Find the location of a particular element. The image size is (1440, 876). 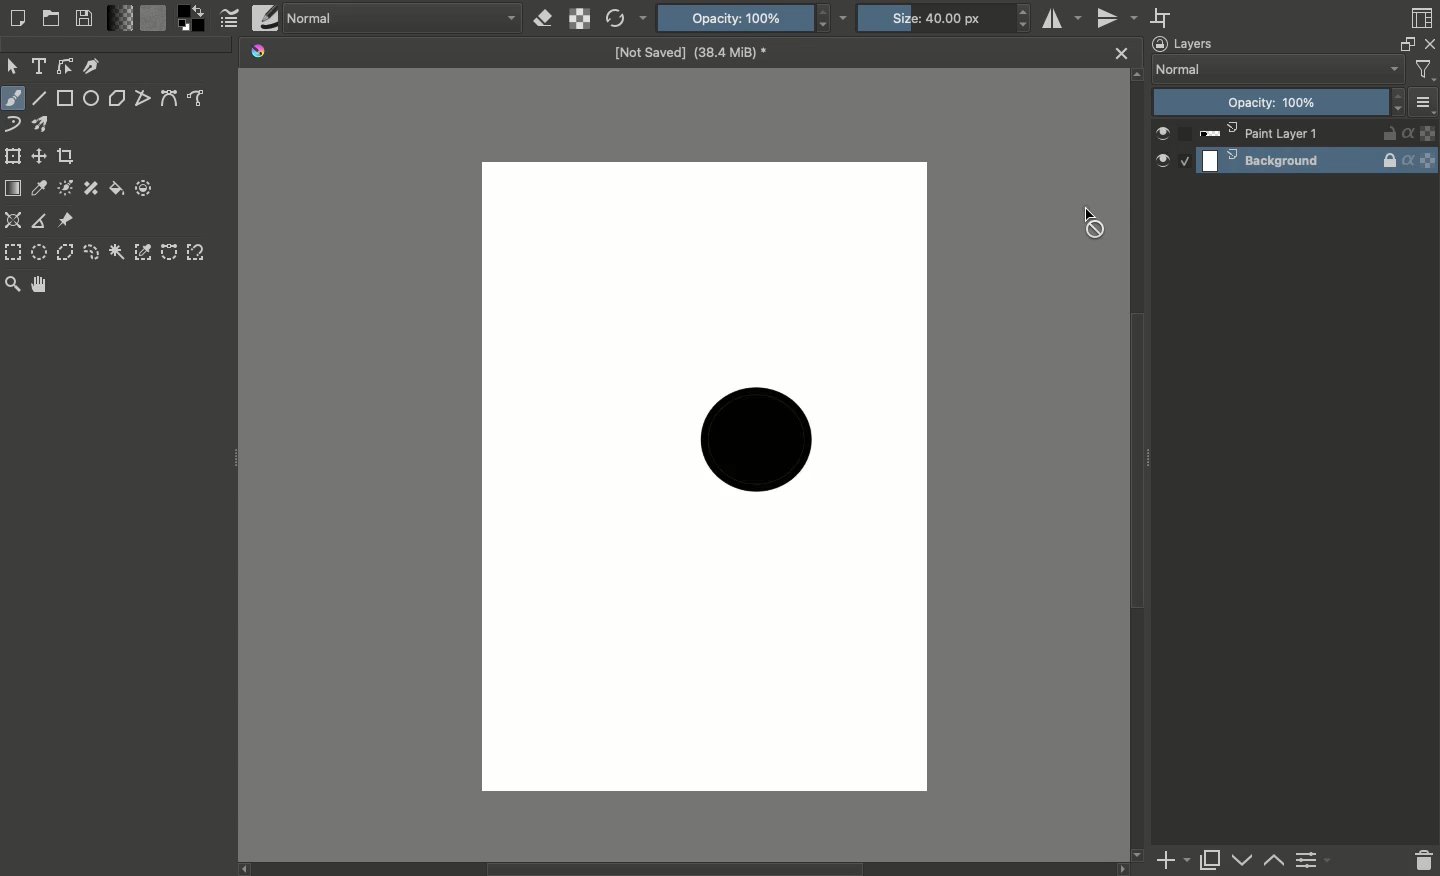

Normal is located at coordinates (403, 17).